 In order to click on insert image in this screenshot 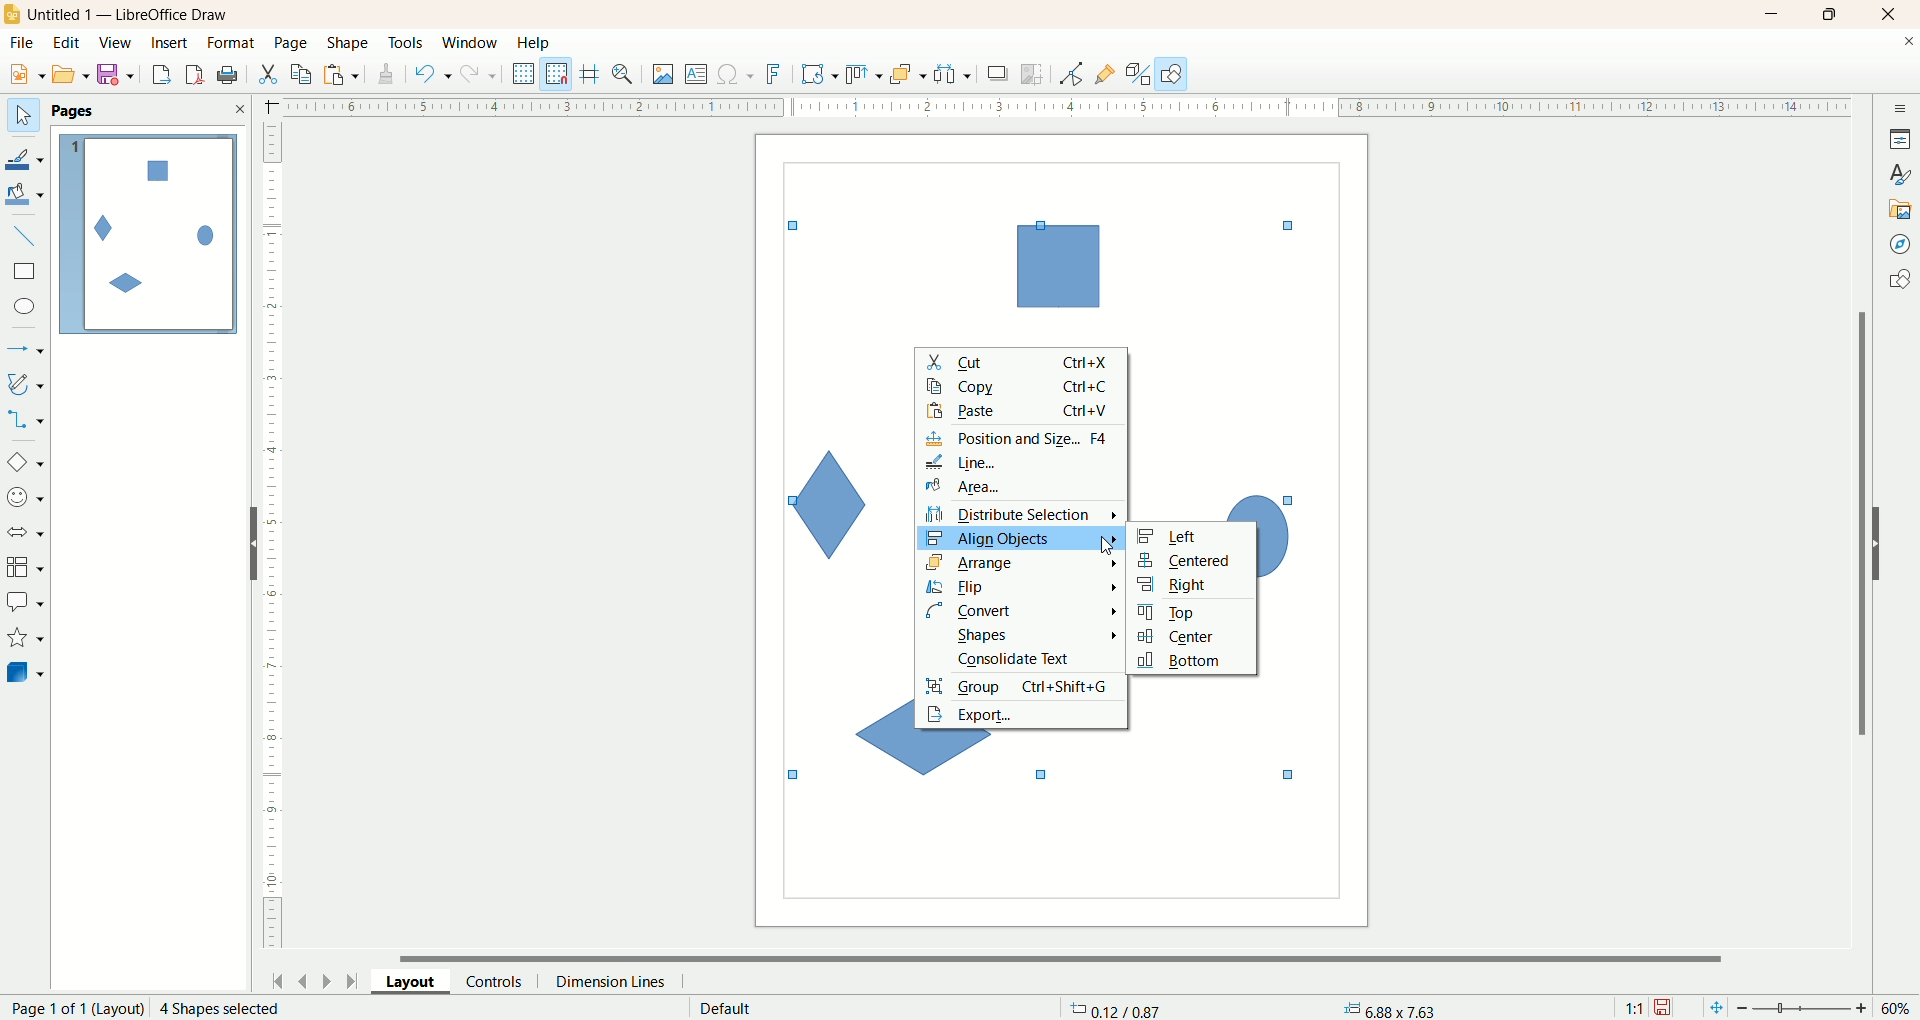, I will do `click(664, 75)`.